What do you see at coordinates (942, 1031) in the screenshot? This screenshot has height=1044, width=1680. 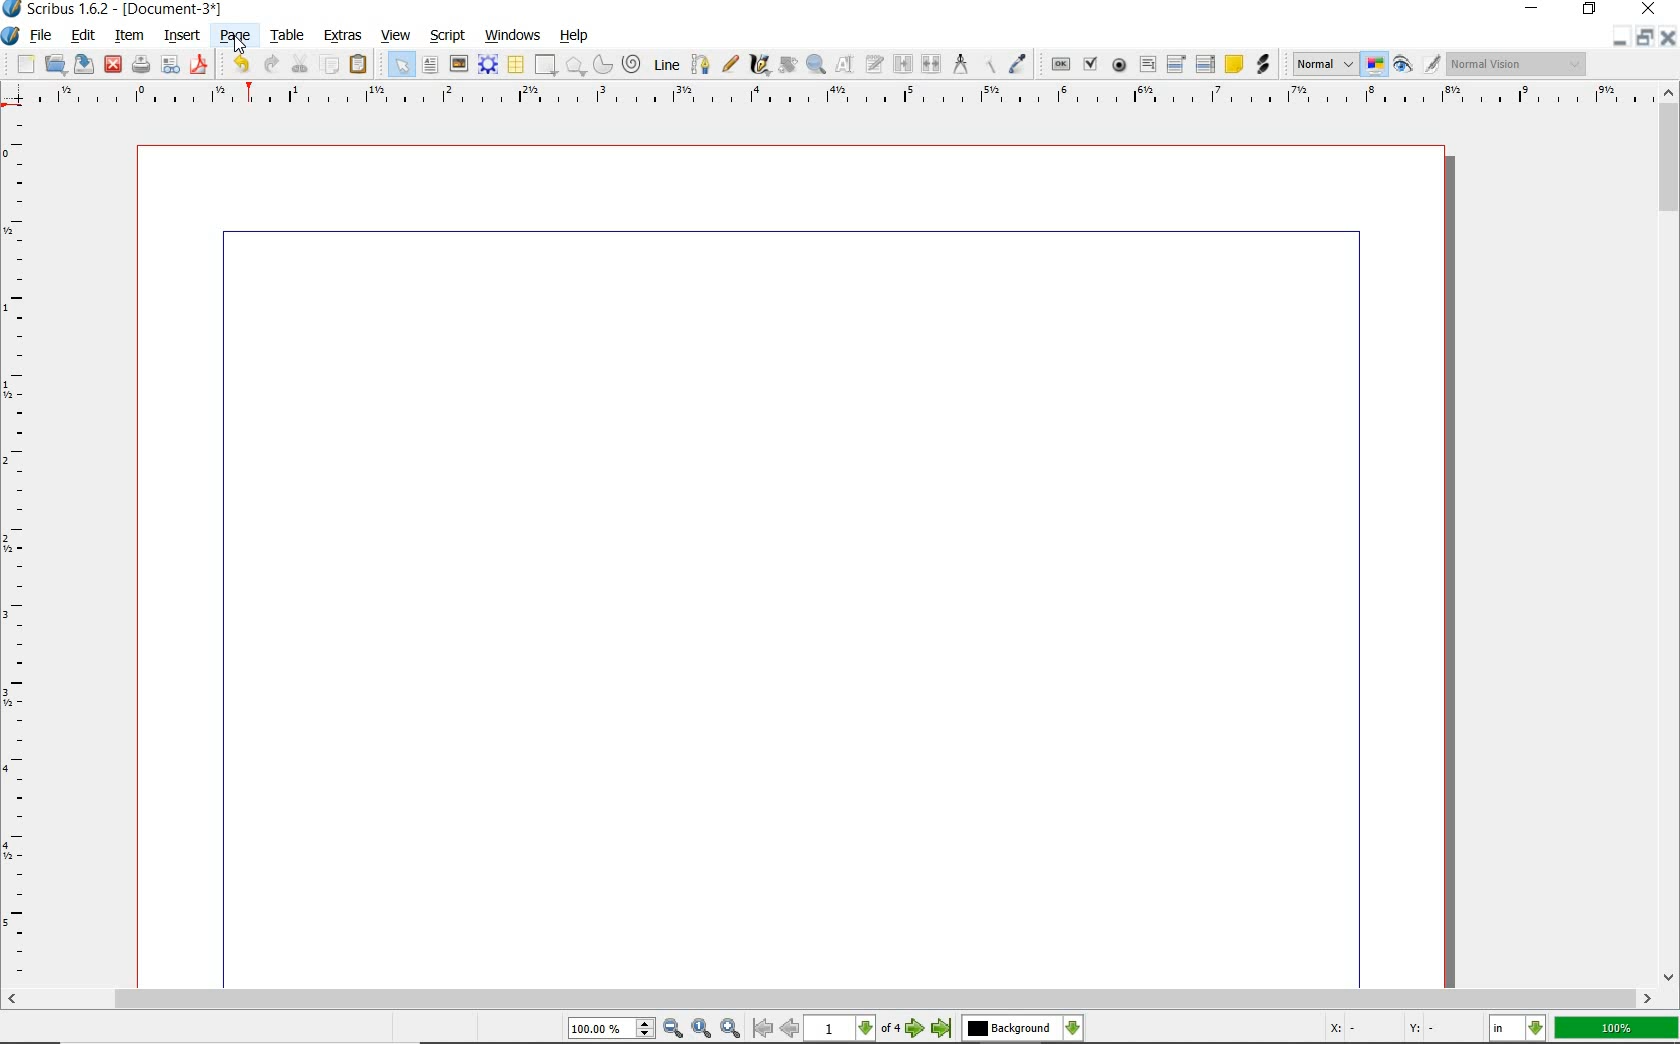 I see `Last Page` at bounding box center [942, 1031].